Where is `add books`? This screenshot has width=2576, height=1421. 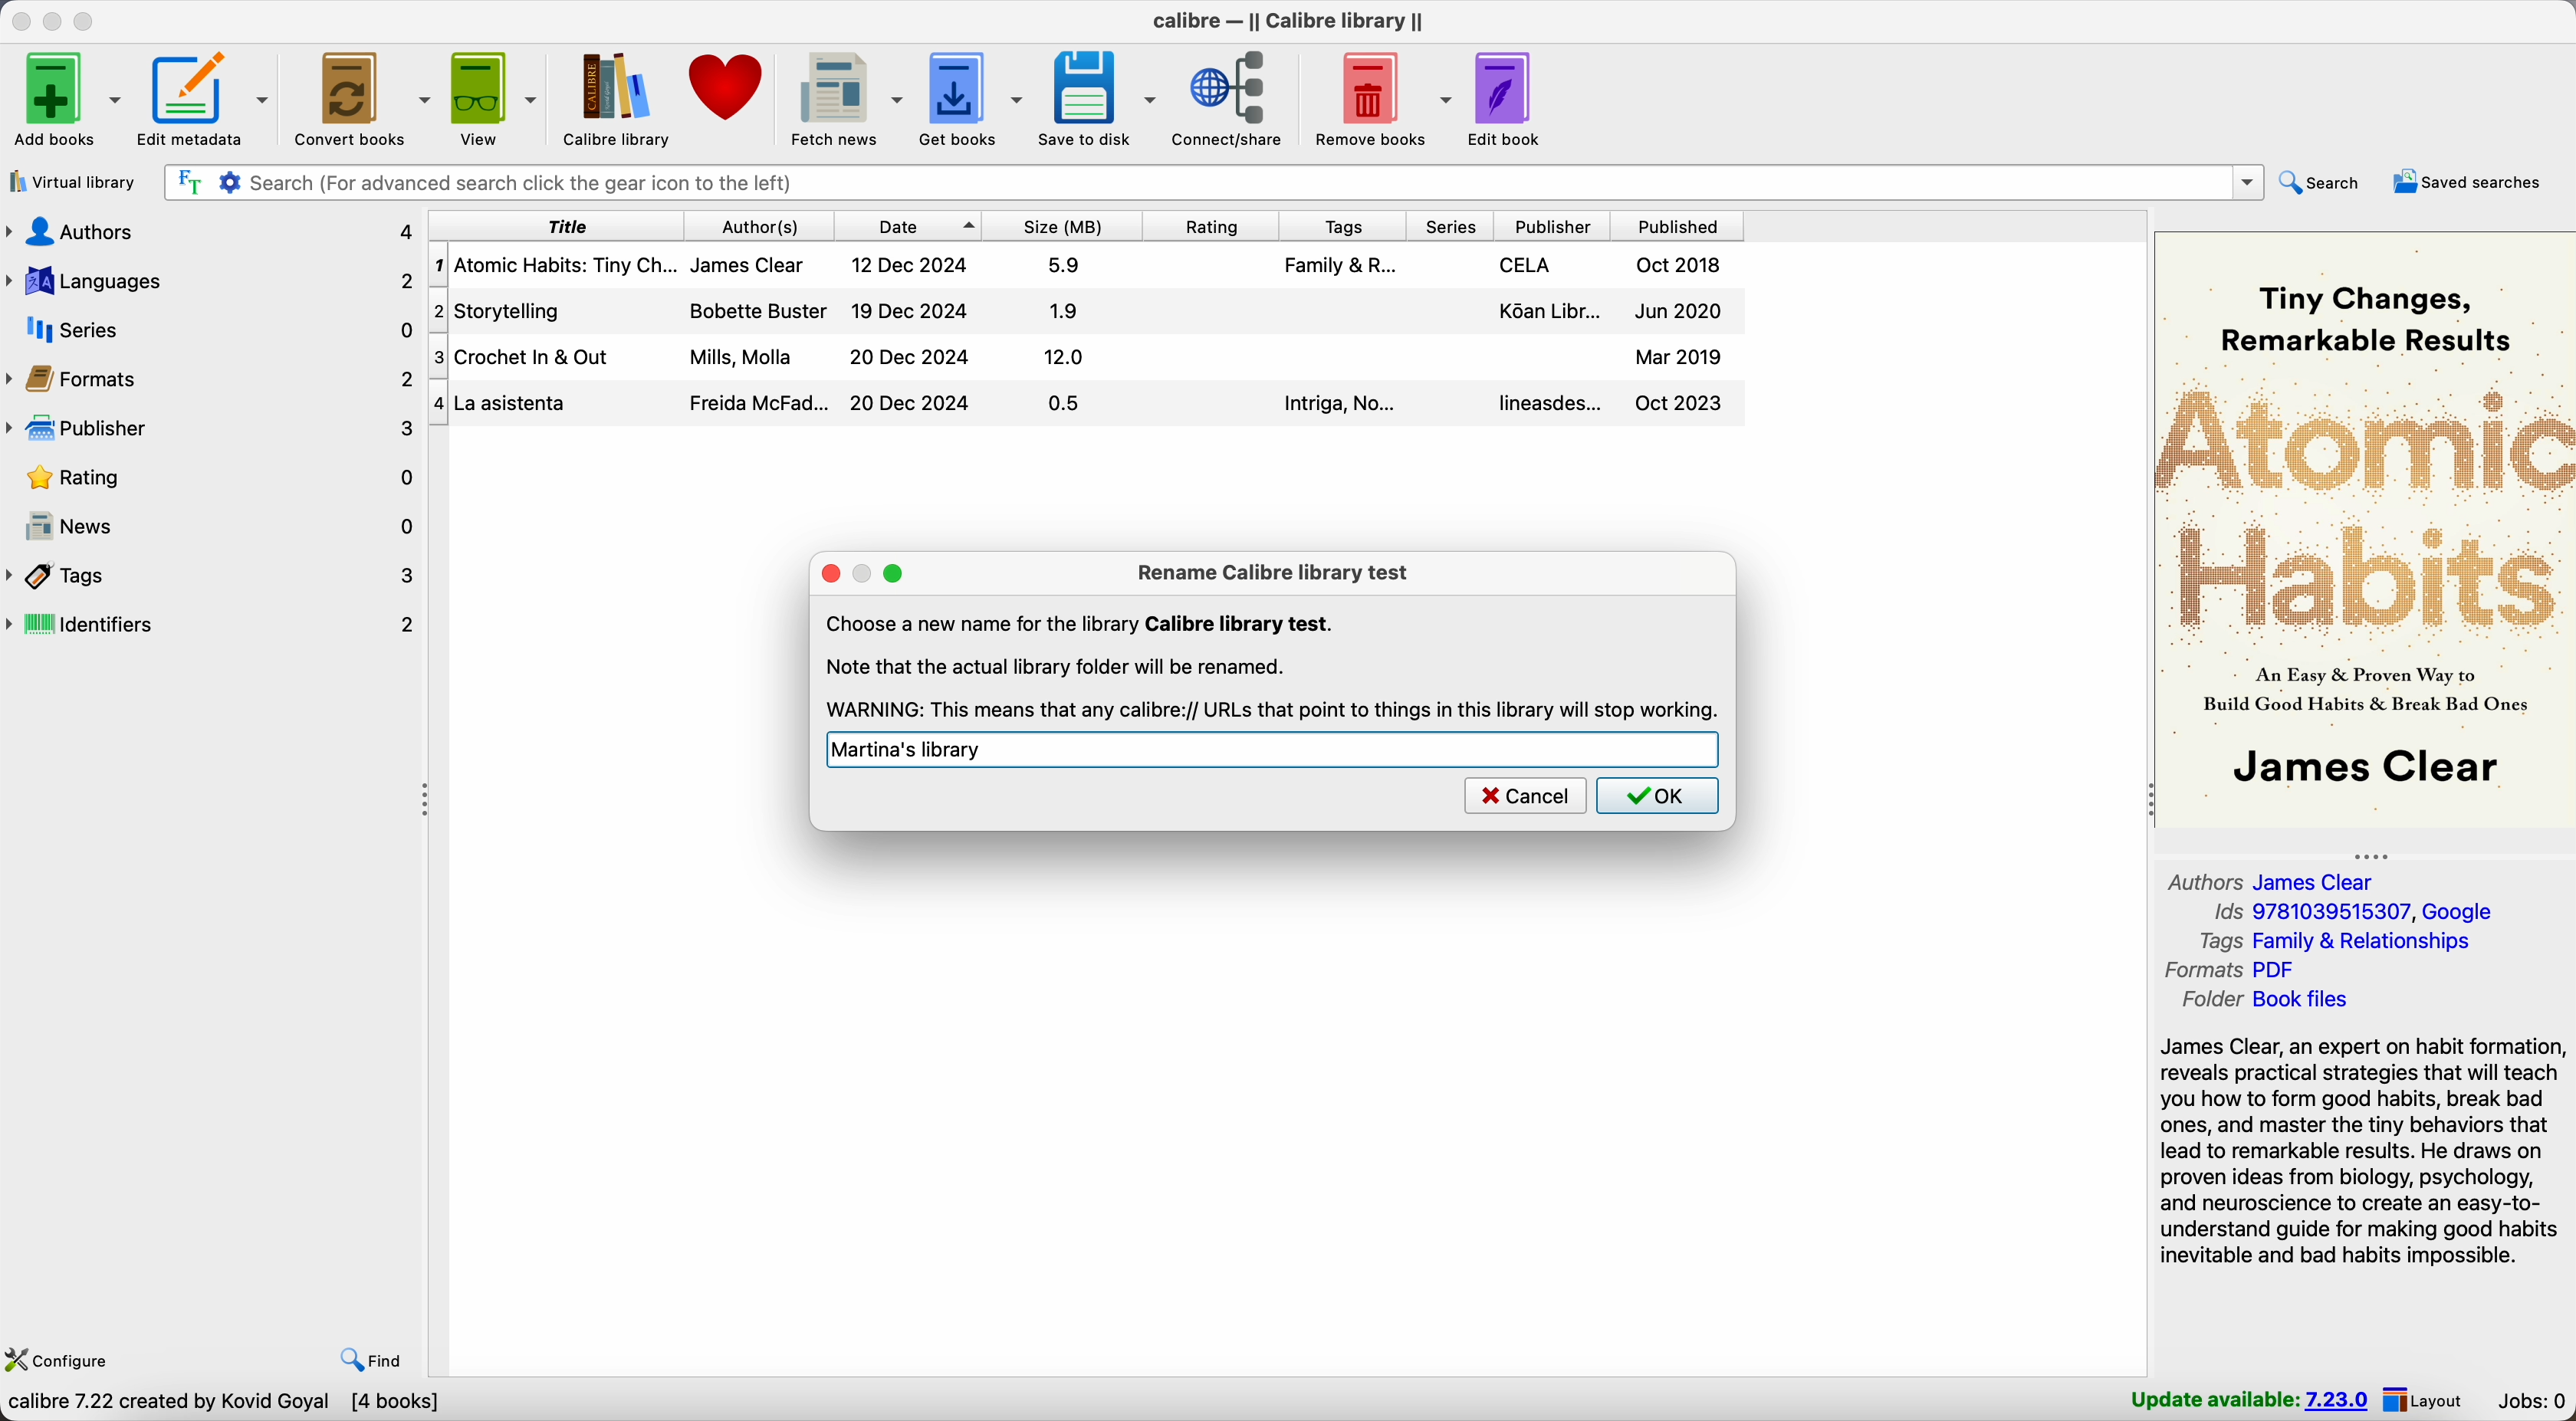
add books is located at coordinates (68, 100).